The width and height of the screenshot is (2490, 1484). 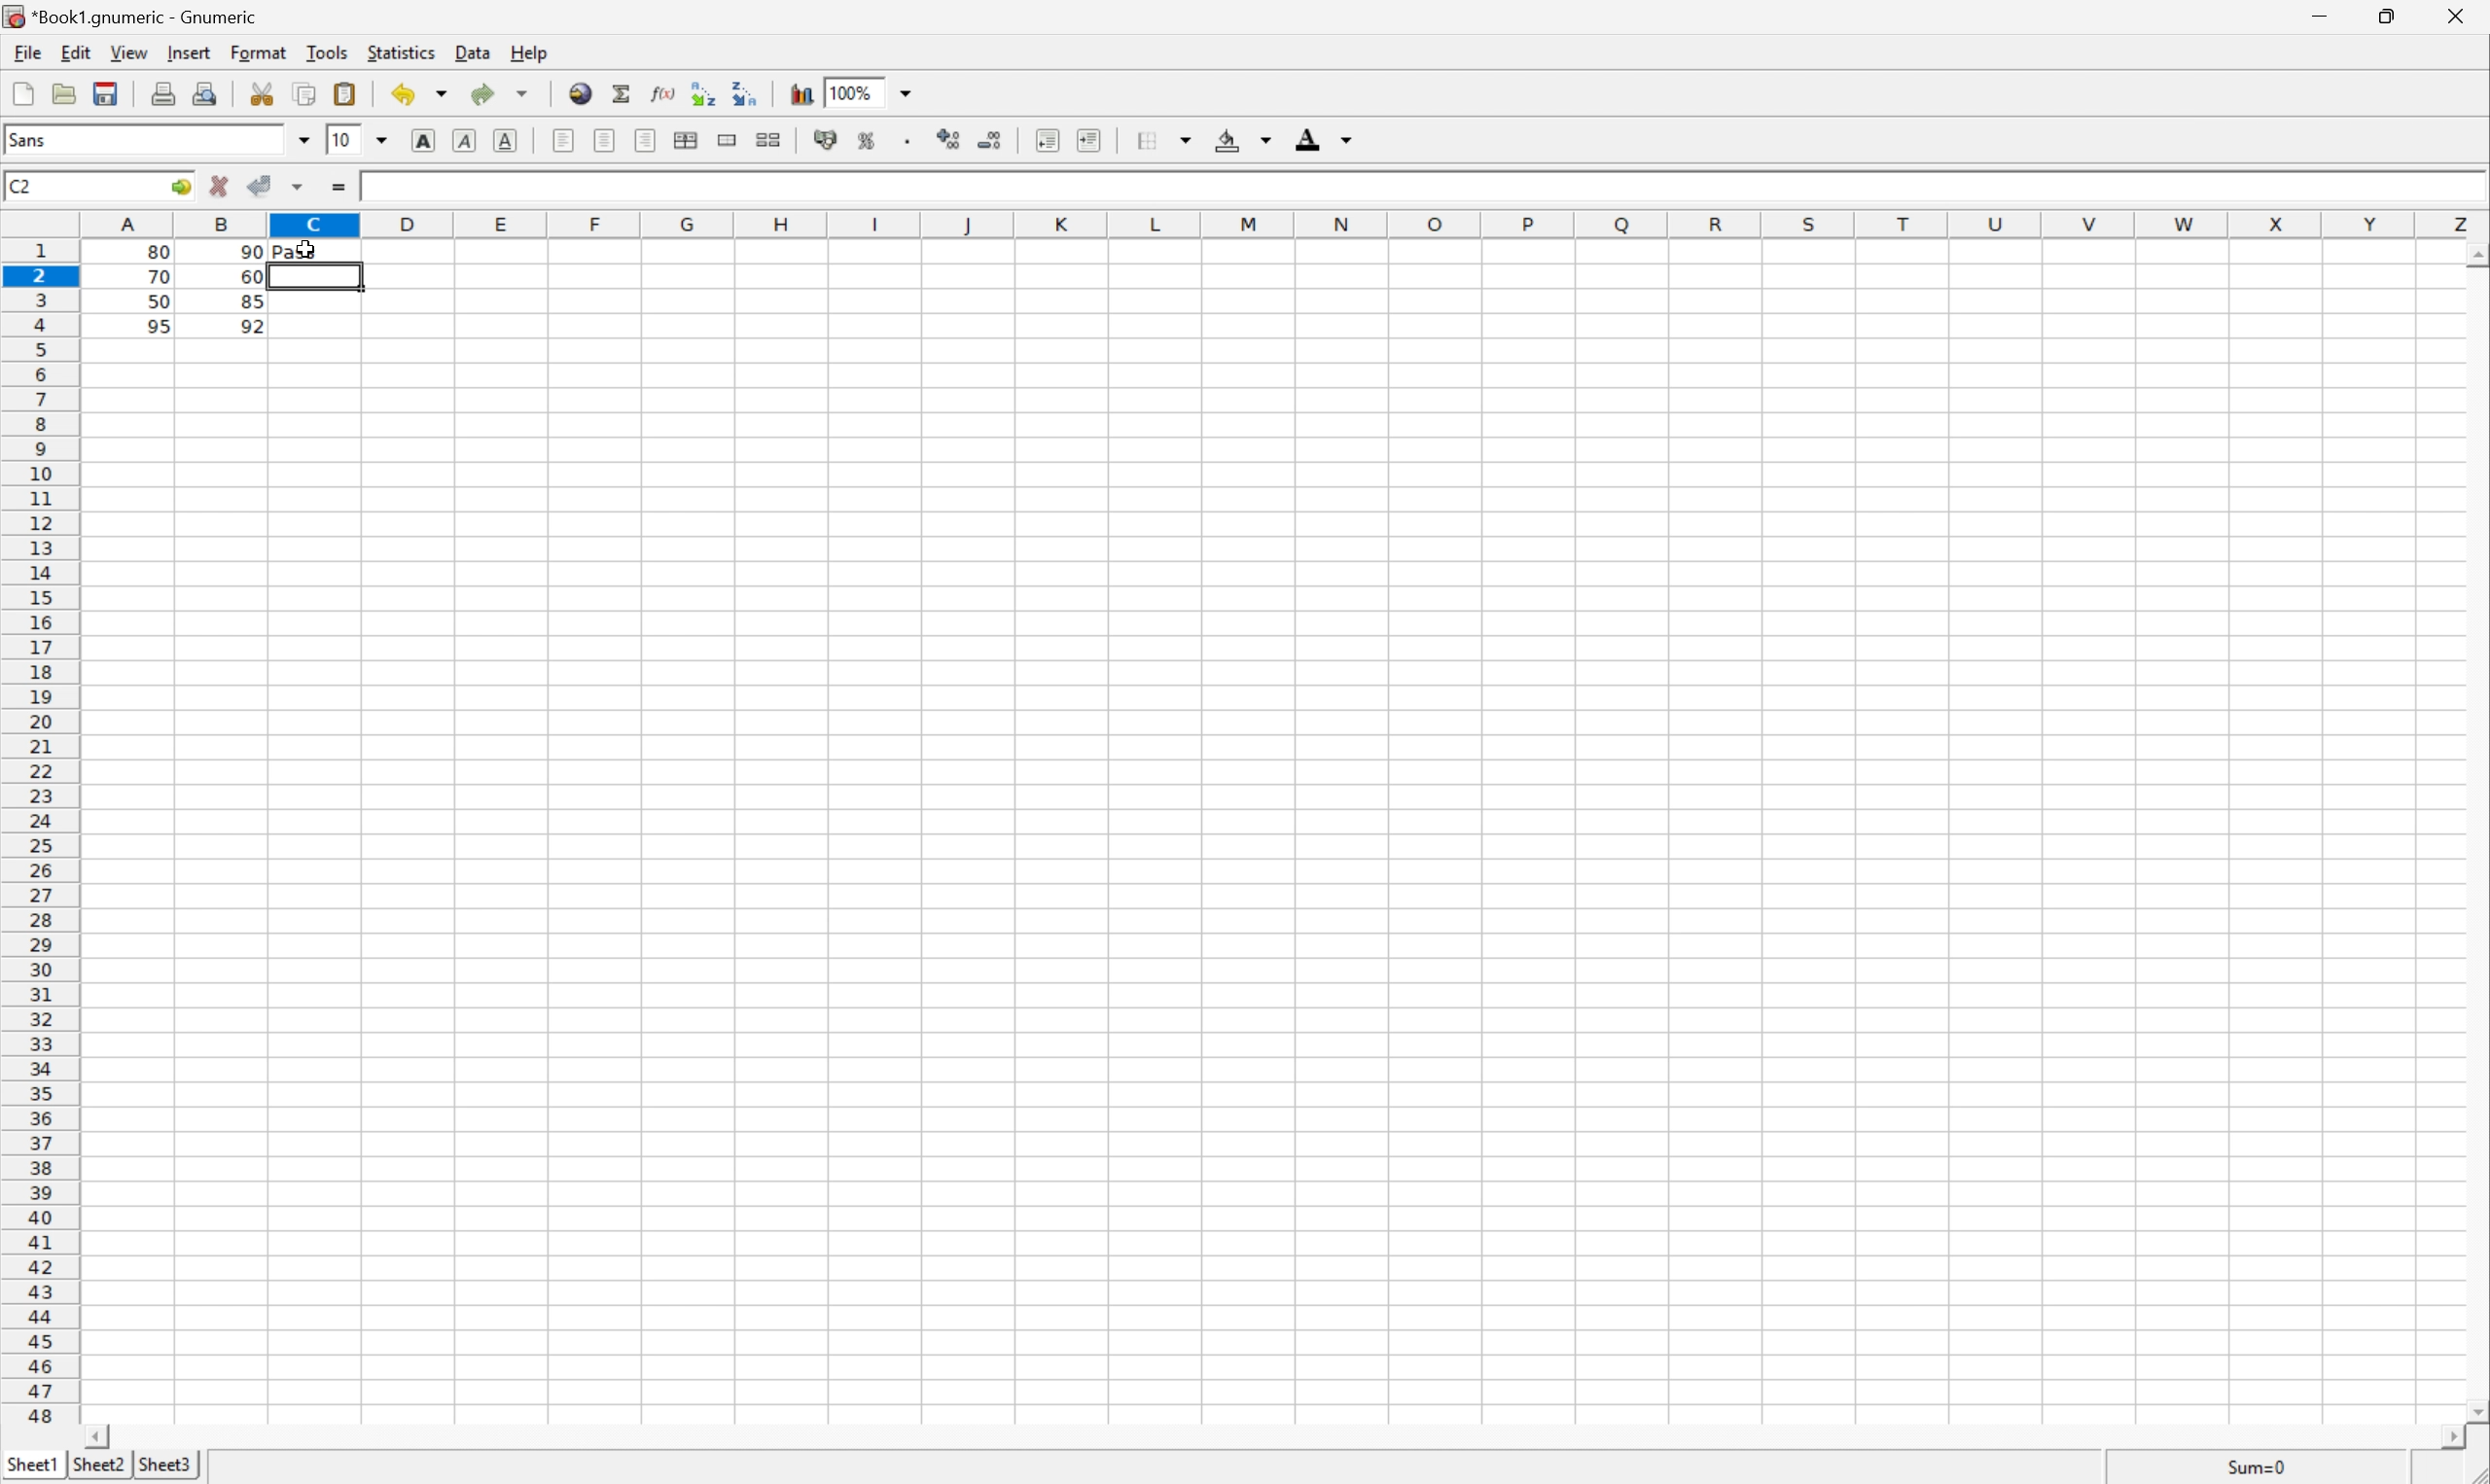 I want to click on Scroll Down, so click(x=2474, y=1408).